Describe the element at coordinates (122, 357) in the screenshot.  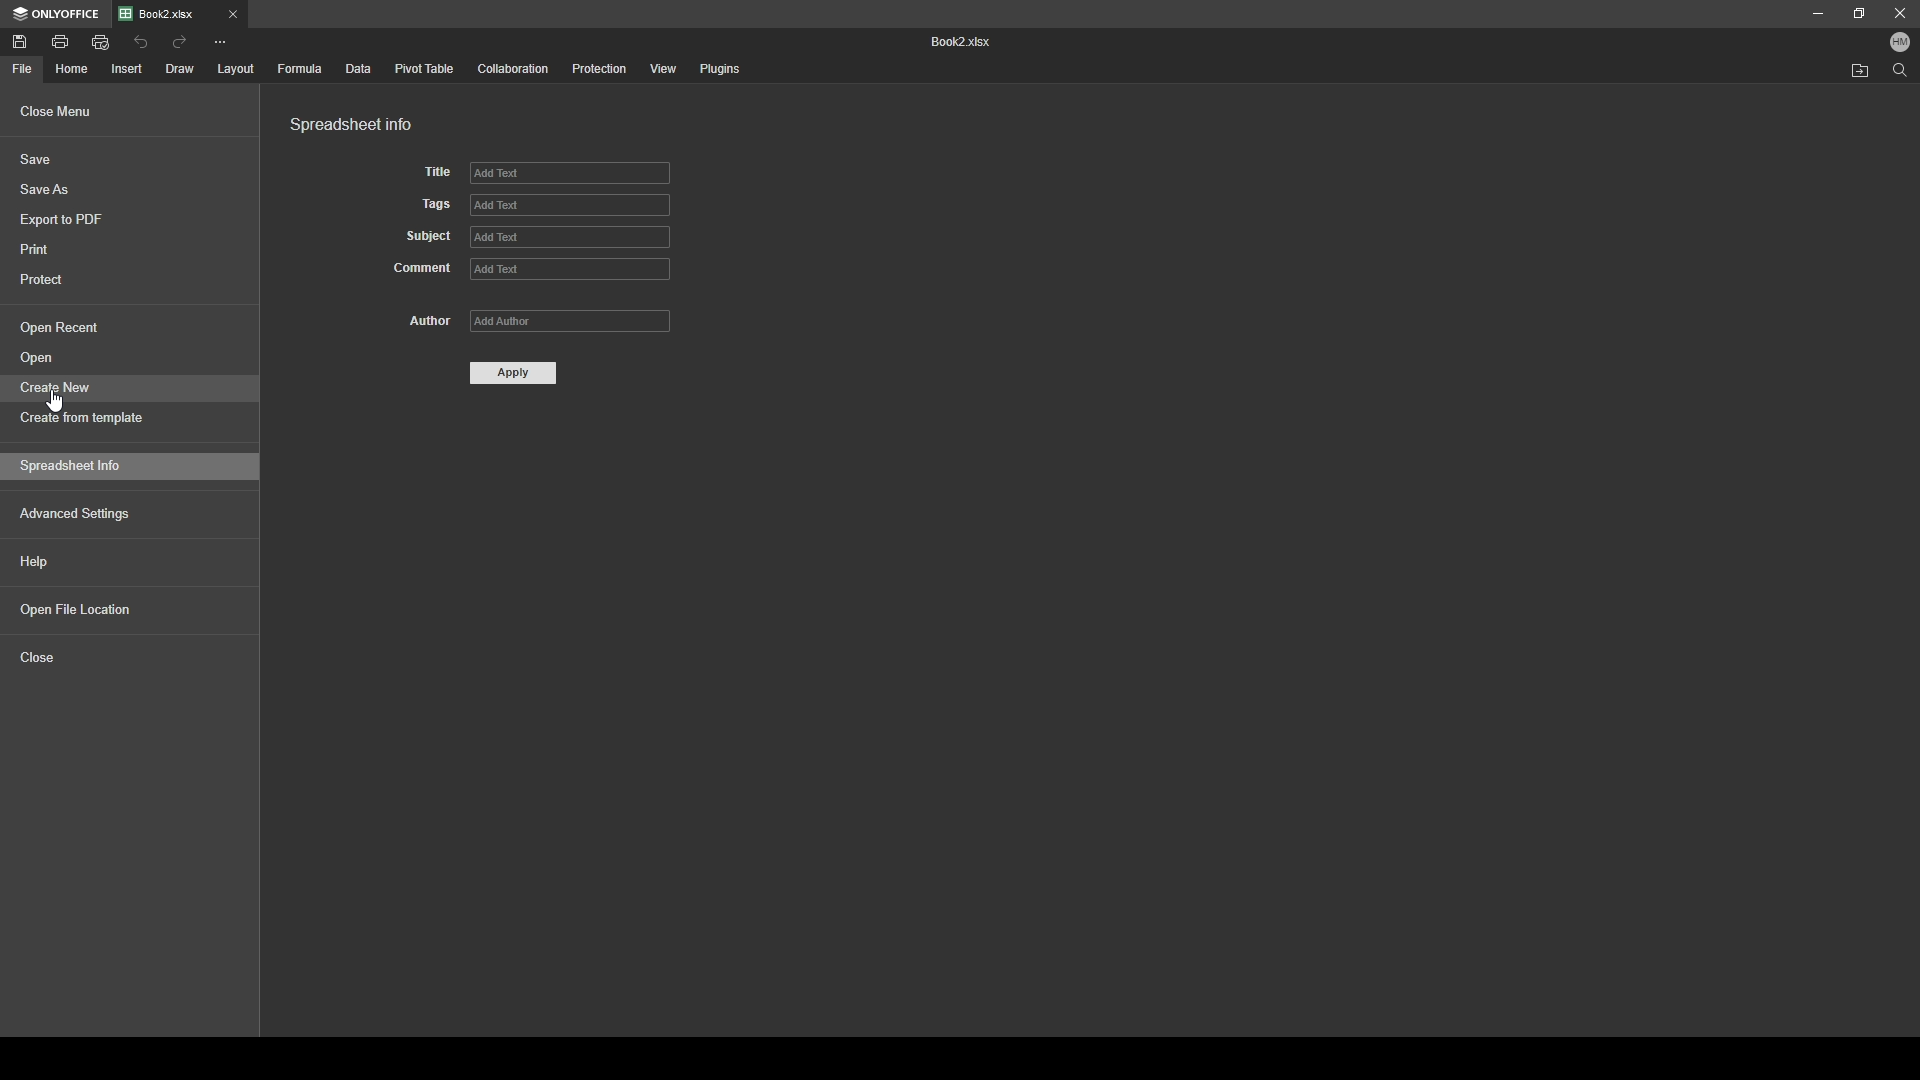
I see `open` at that location.